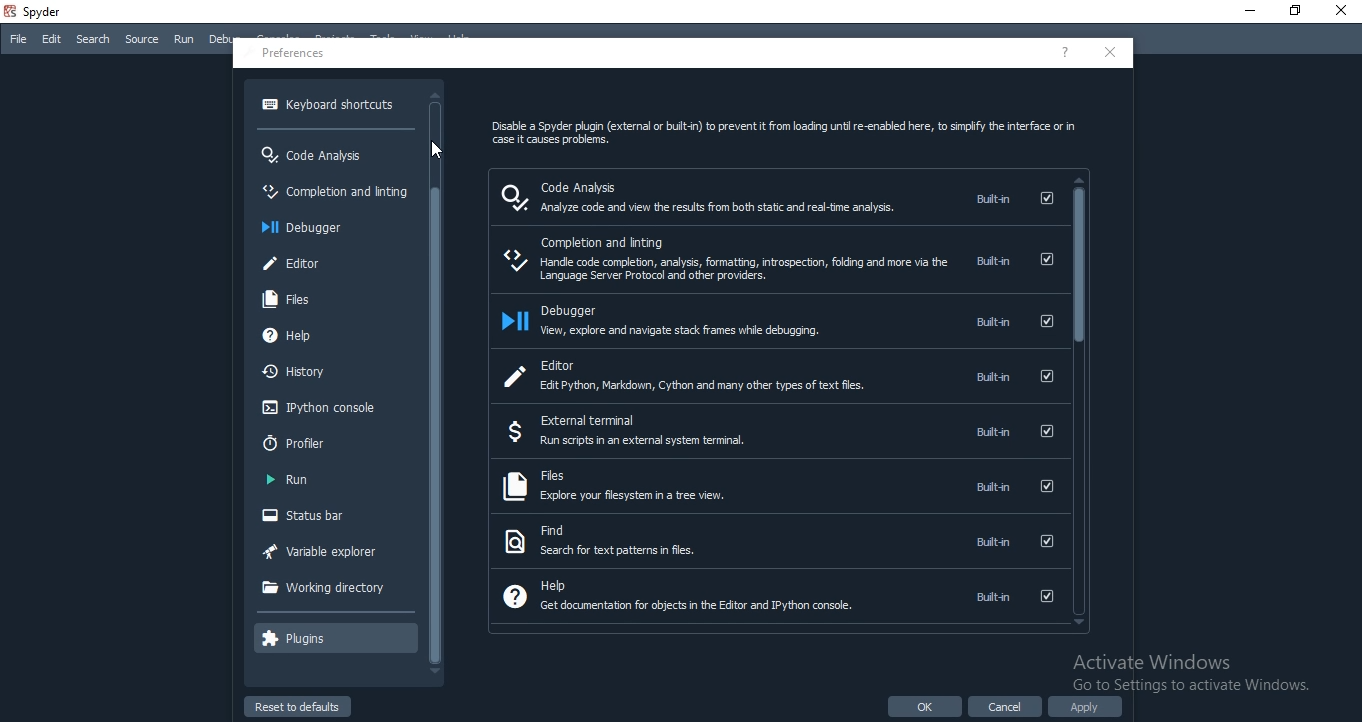 This screenshot has height=722, width=1362. Describe the element at coordinates (1247, 8) in the screenshot. I see `Minimise` at that location.